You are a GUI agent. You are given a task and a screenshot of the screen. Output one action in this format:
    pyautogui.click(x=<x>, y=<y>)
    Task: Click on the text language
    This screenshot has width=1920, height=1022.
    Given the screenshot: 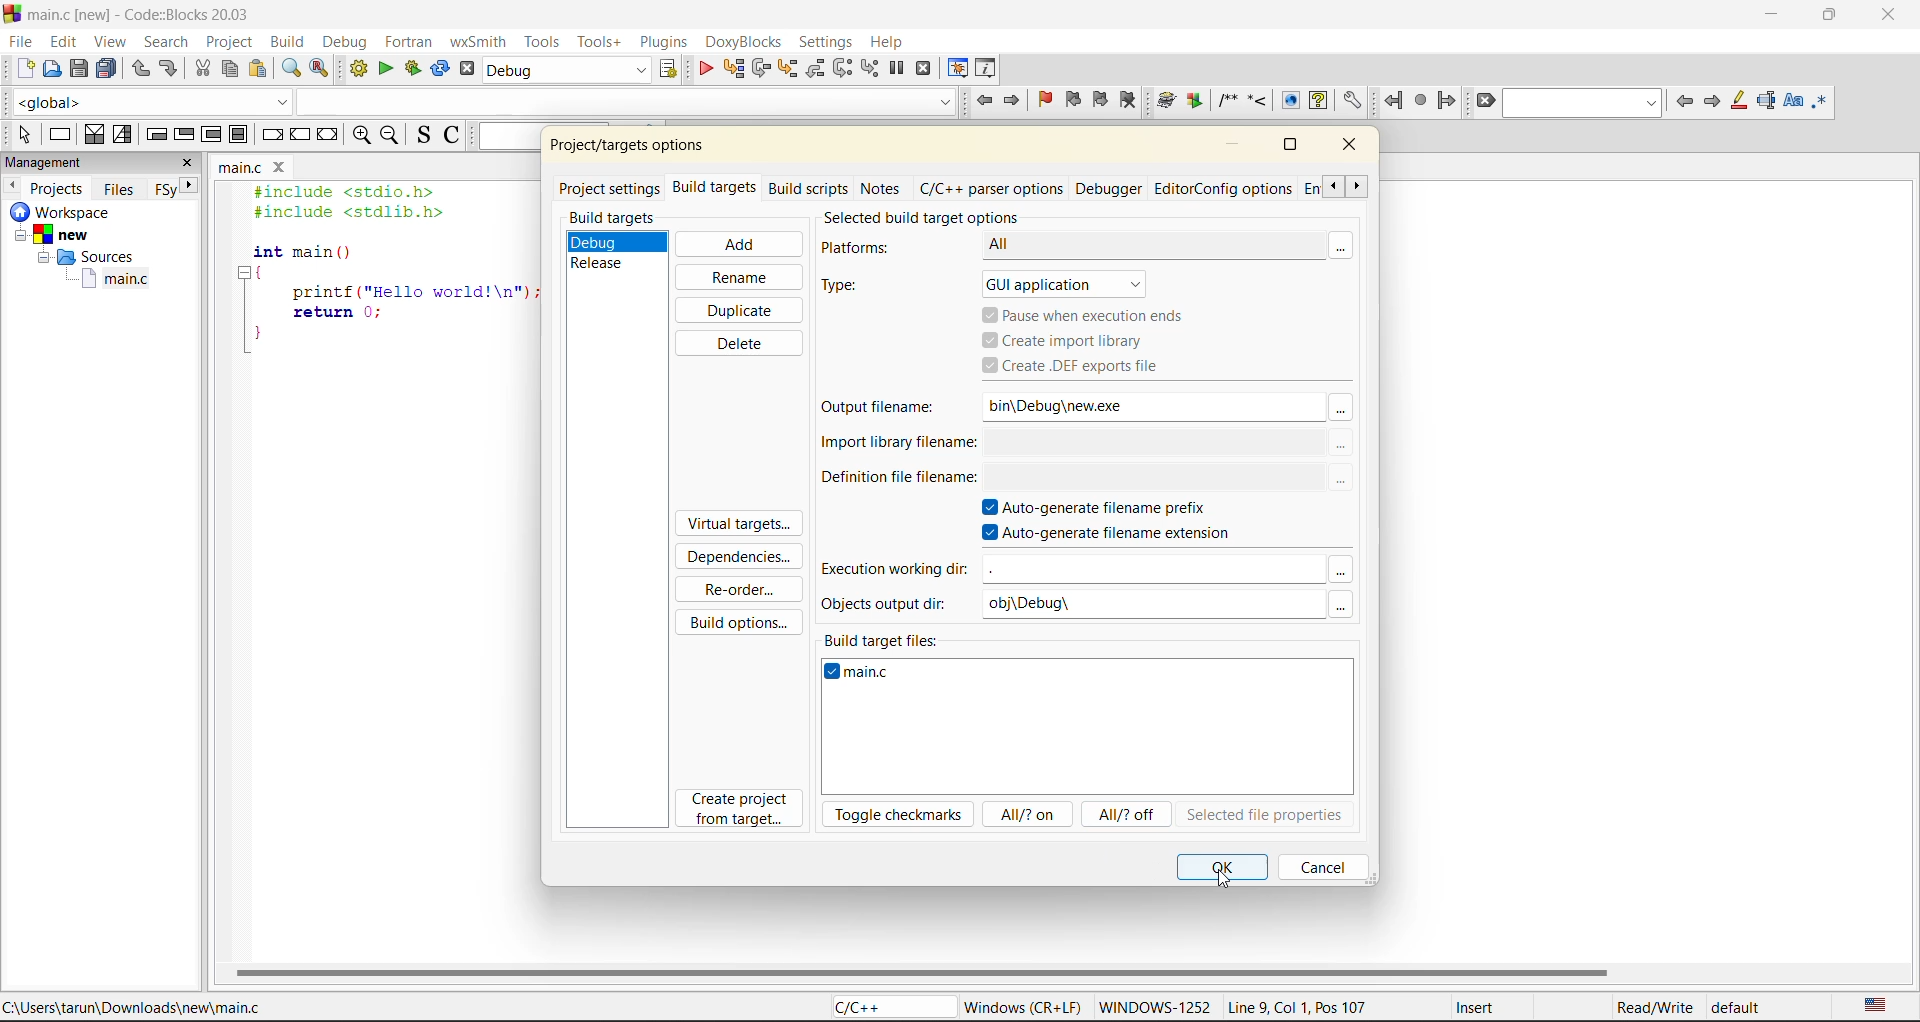 What is the action you would take?
    pyautogui.click(x=1876, y=1002)
    